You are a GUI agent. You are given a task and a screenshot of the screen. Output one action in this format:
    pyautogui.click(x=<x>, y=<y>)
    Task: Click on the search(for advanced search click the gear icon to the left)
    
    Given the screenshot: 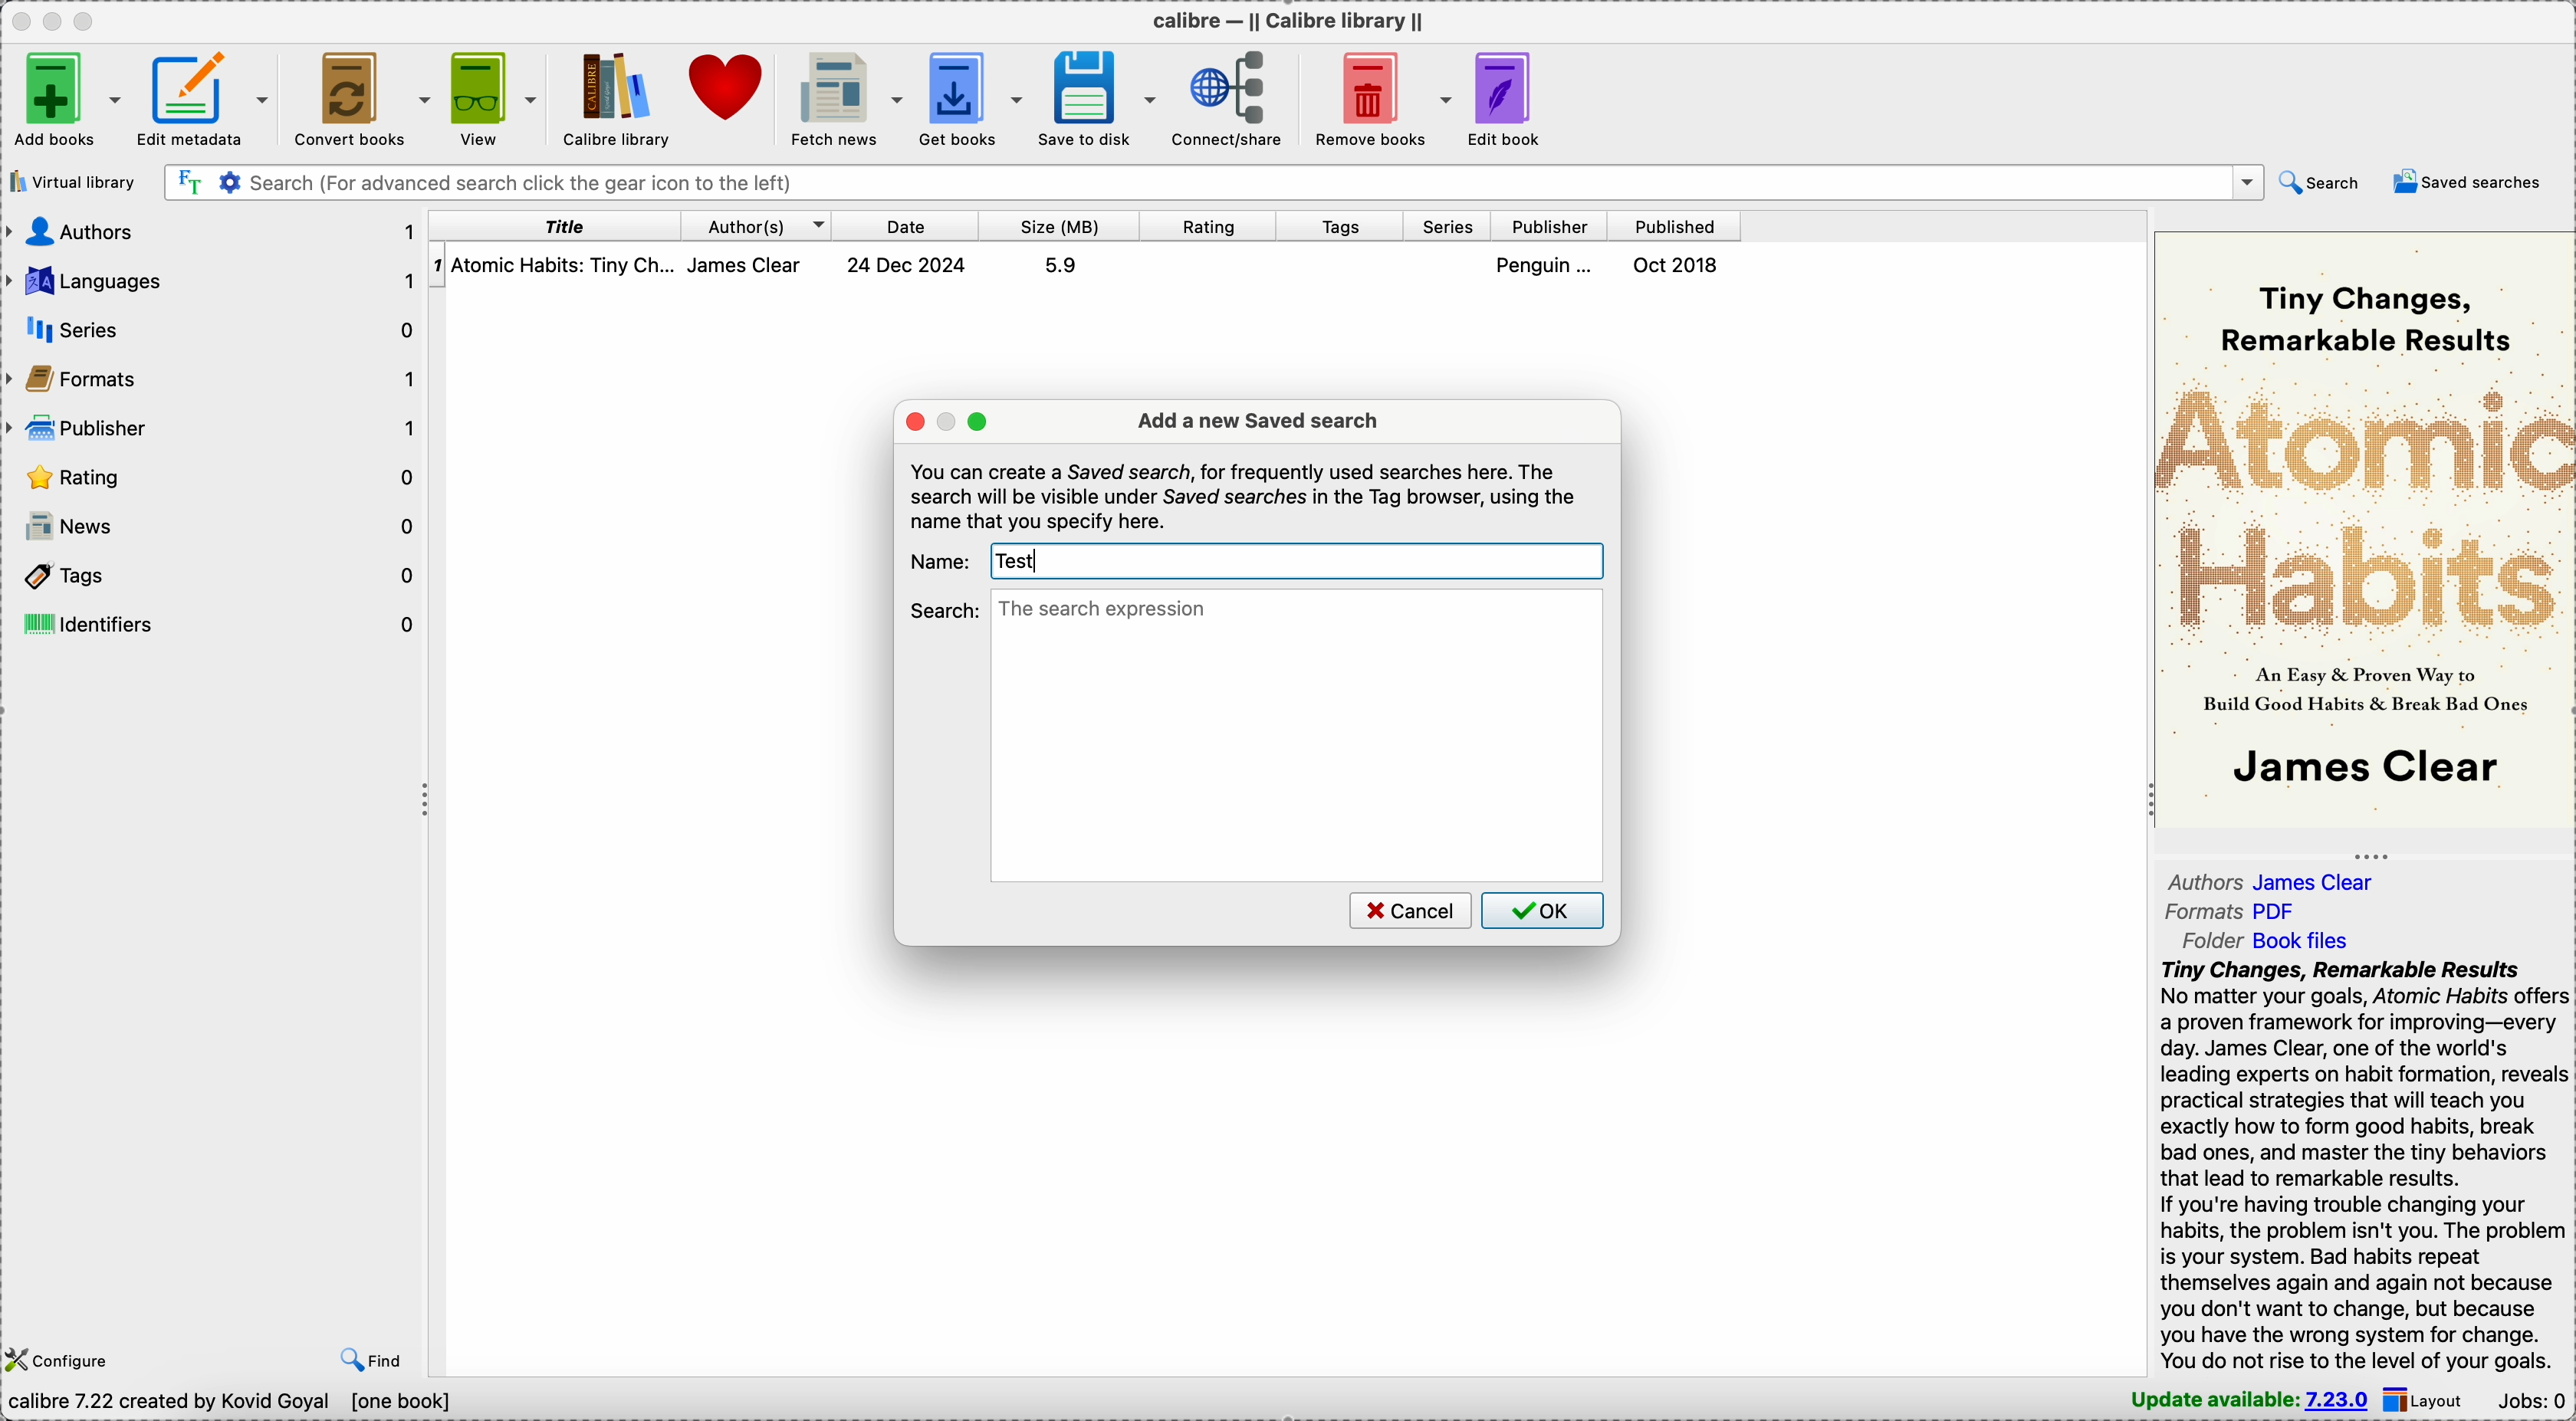 What is the action you would take?
    pyautogui.click(x=1213, y=181)
    